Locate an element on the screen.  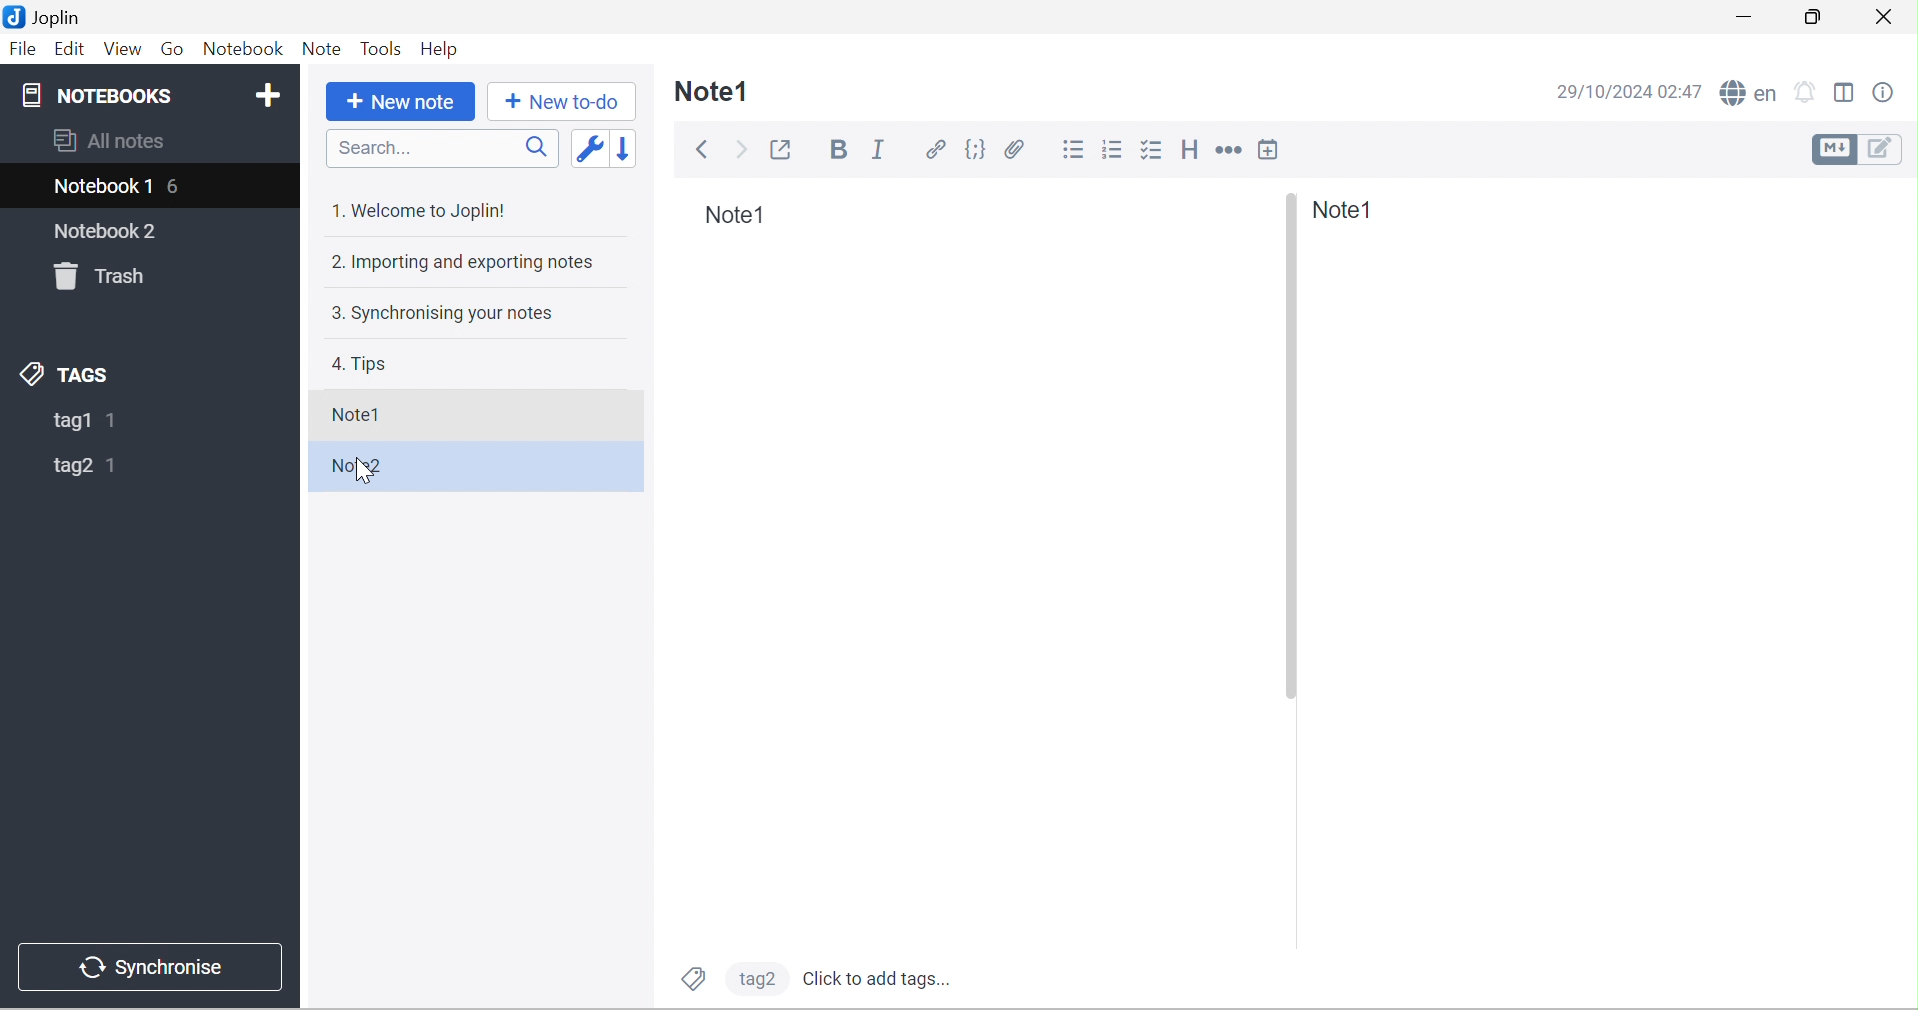
Add Notebook is located at coordinates (274, 97).